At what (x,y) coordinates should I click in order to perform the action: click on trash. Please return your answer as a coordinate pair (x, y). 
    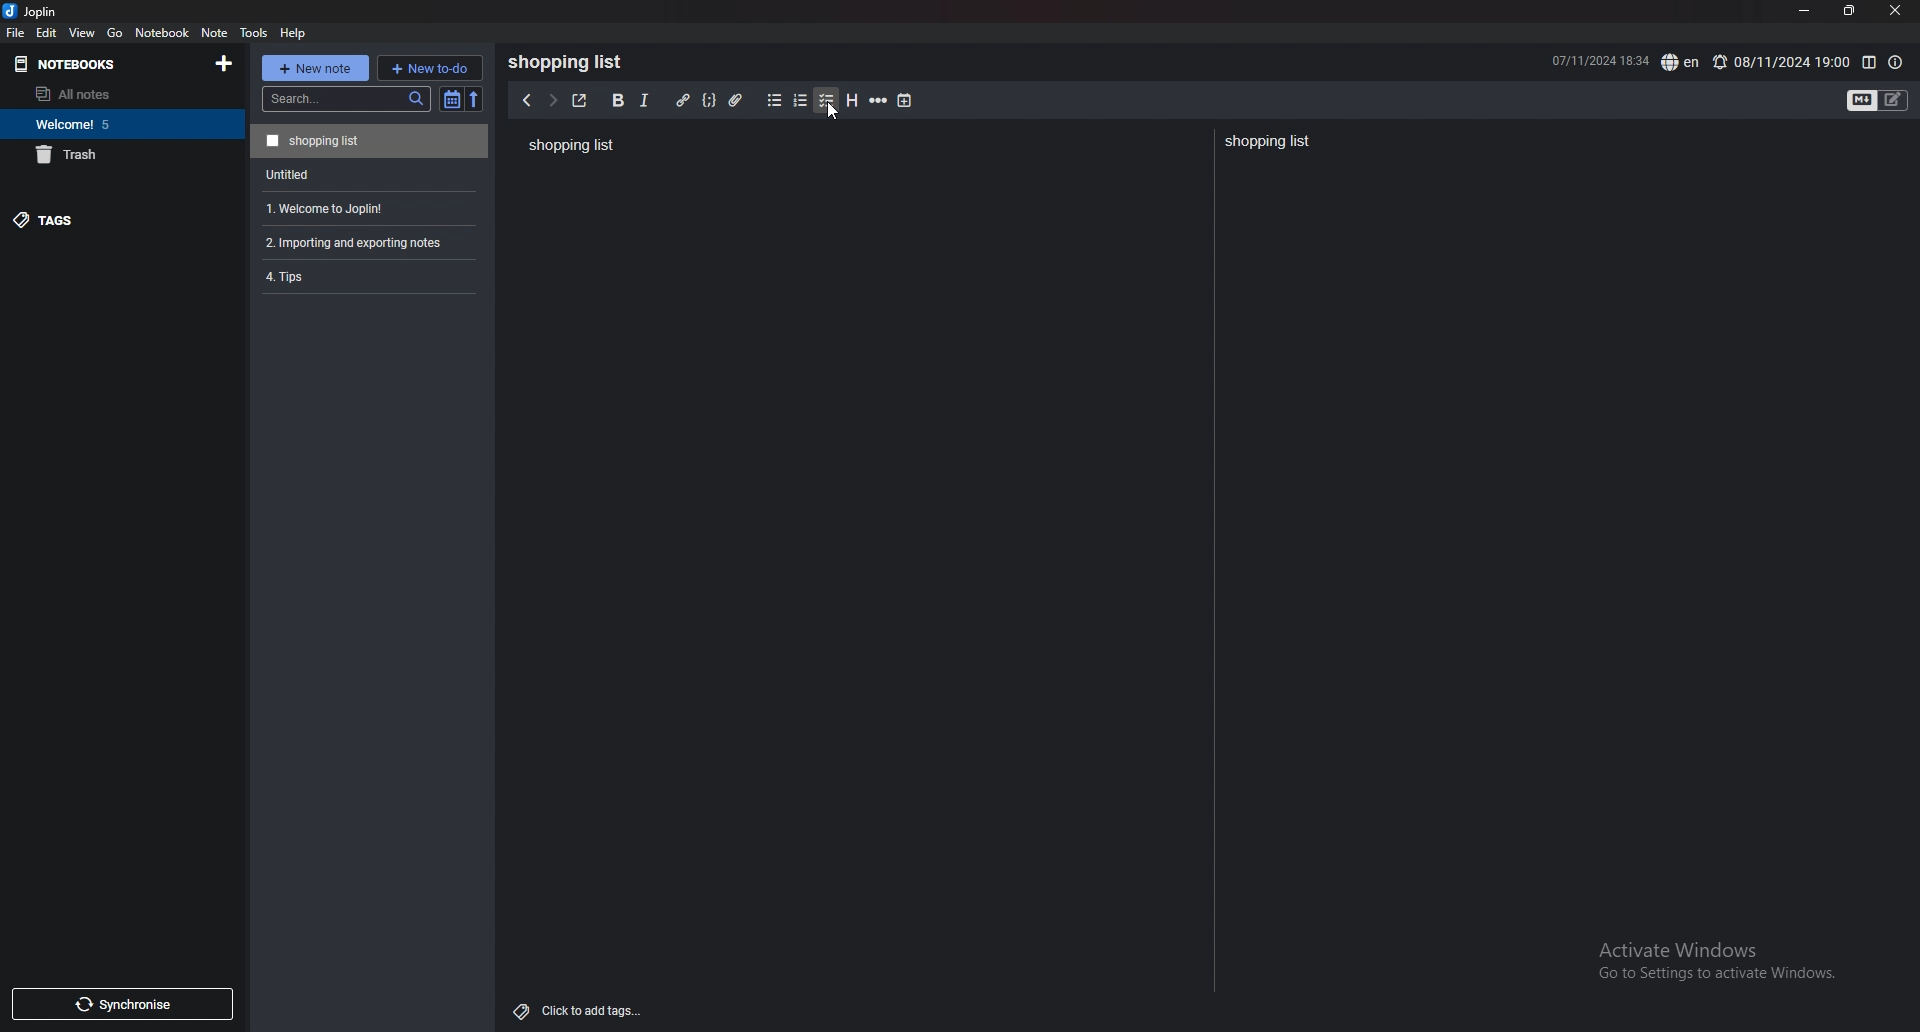
    Looking at the image, I should click on (118, 154).